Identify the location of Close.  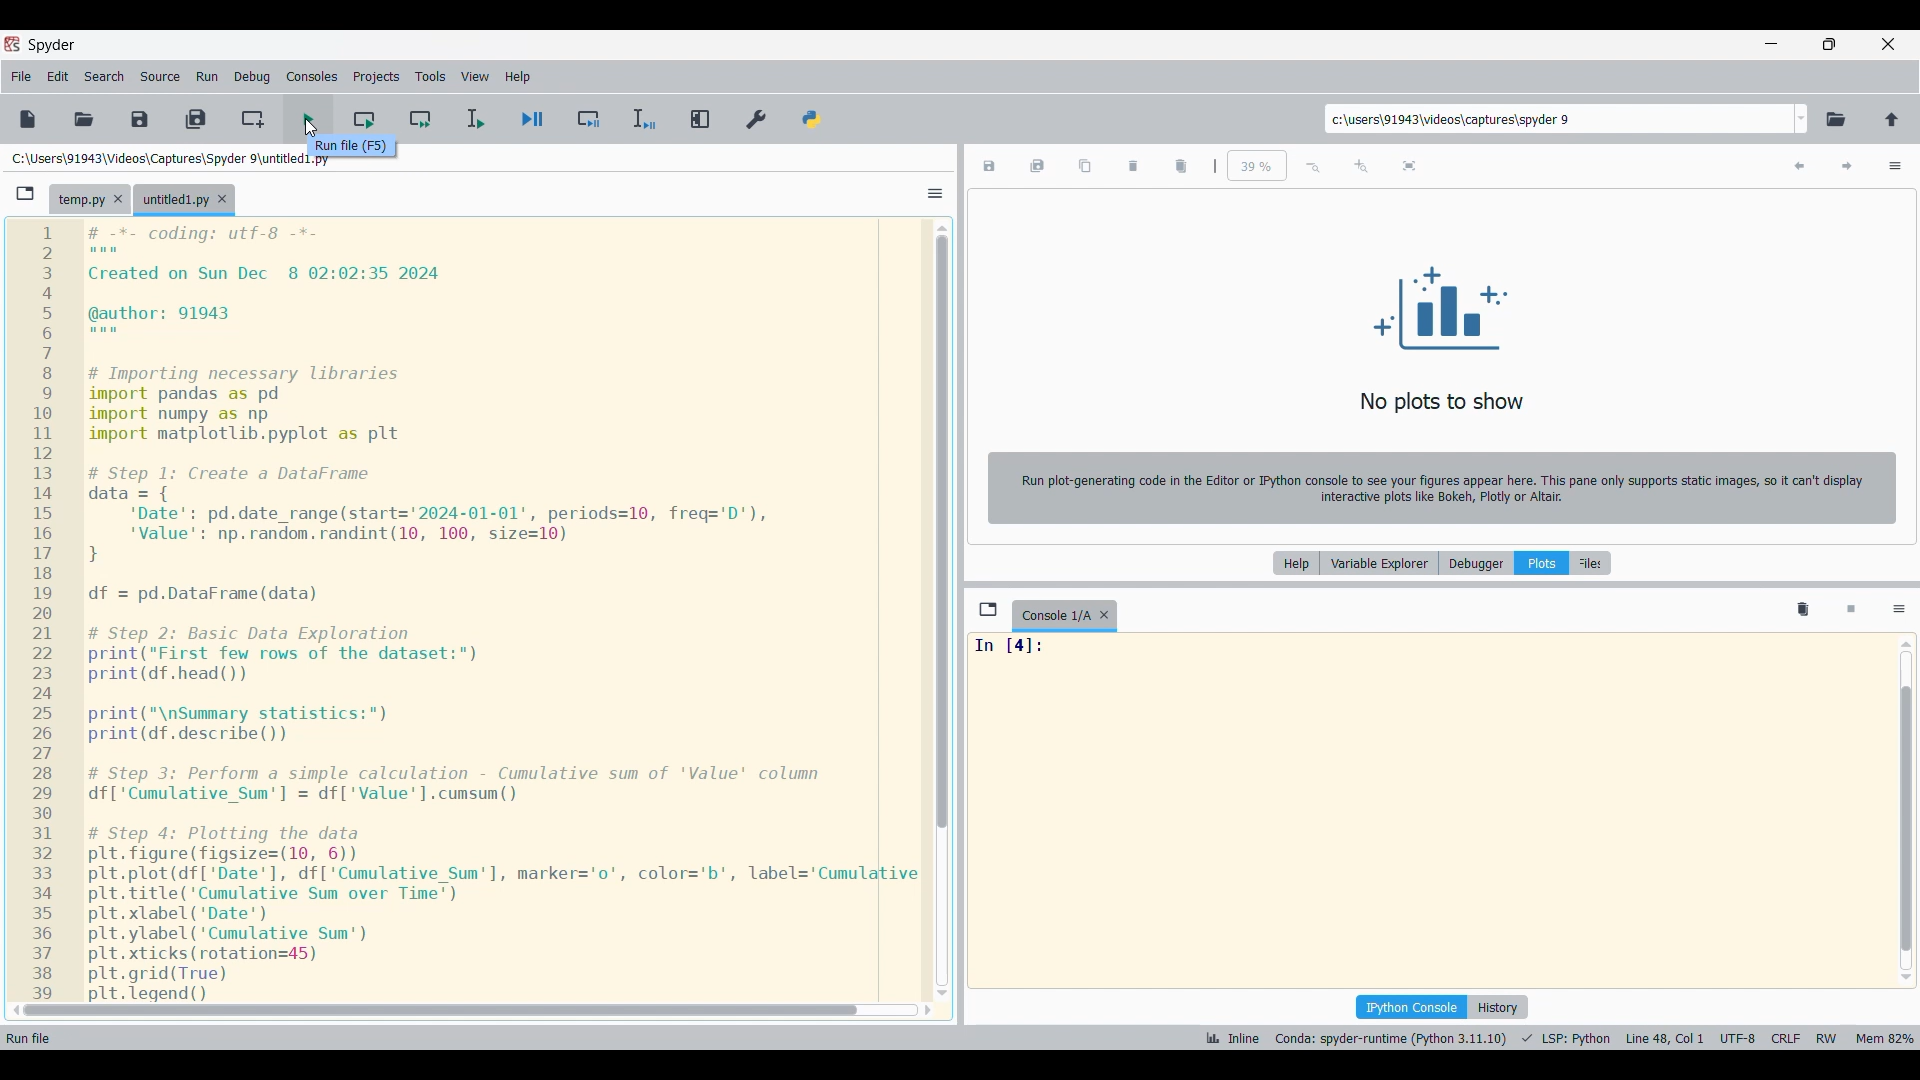
(1105, 615).